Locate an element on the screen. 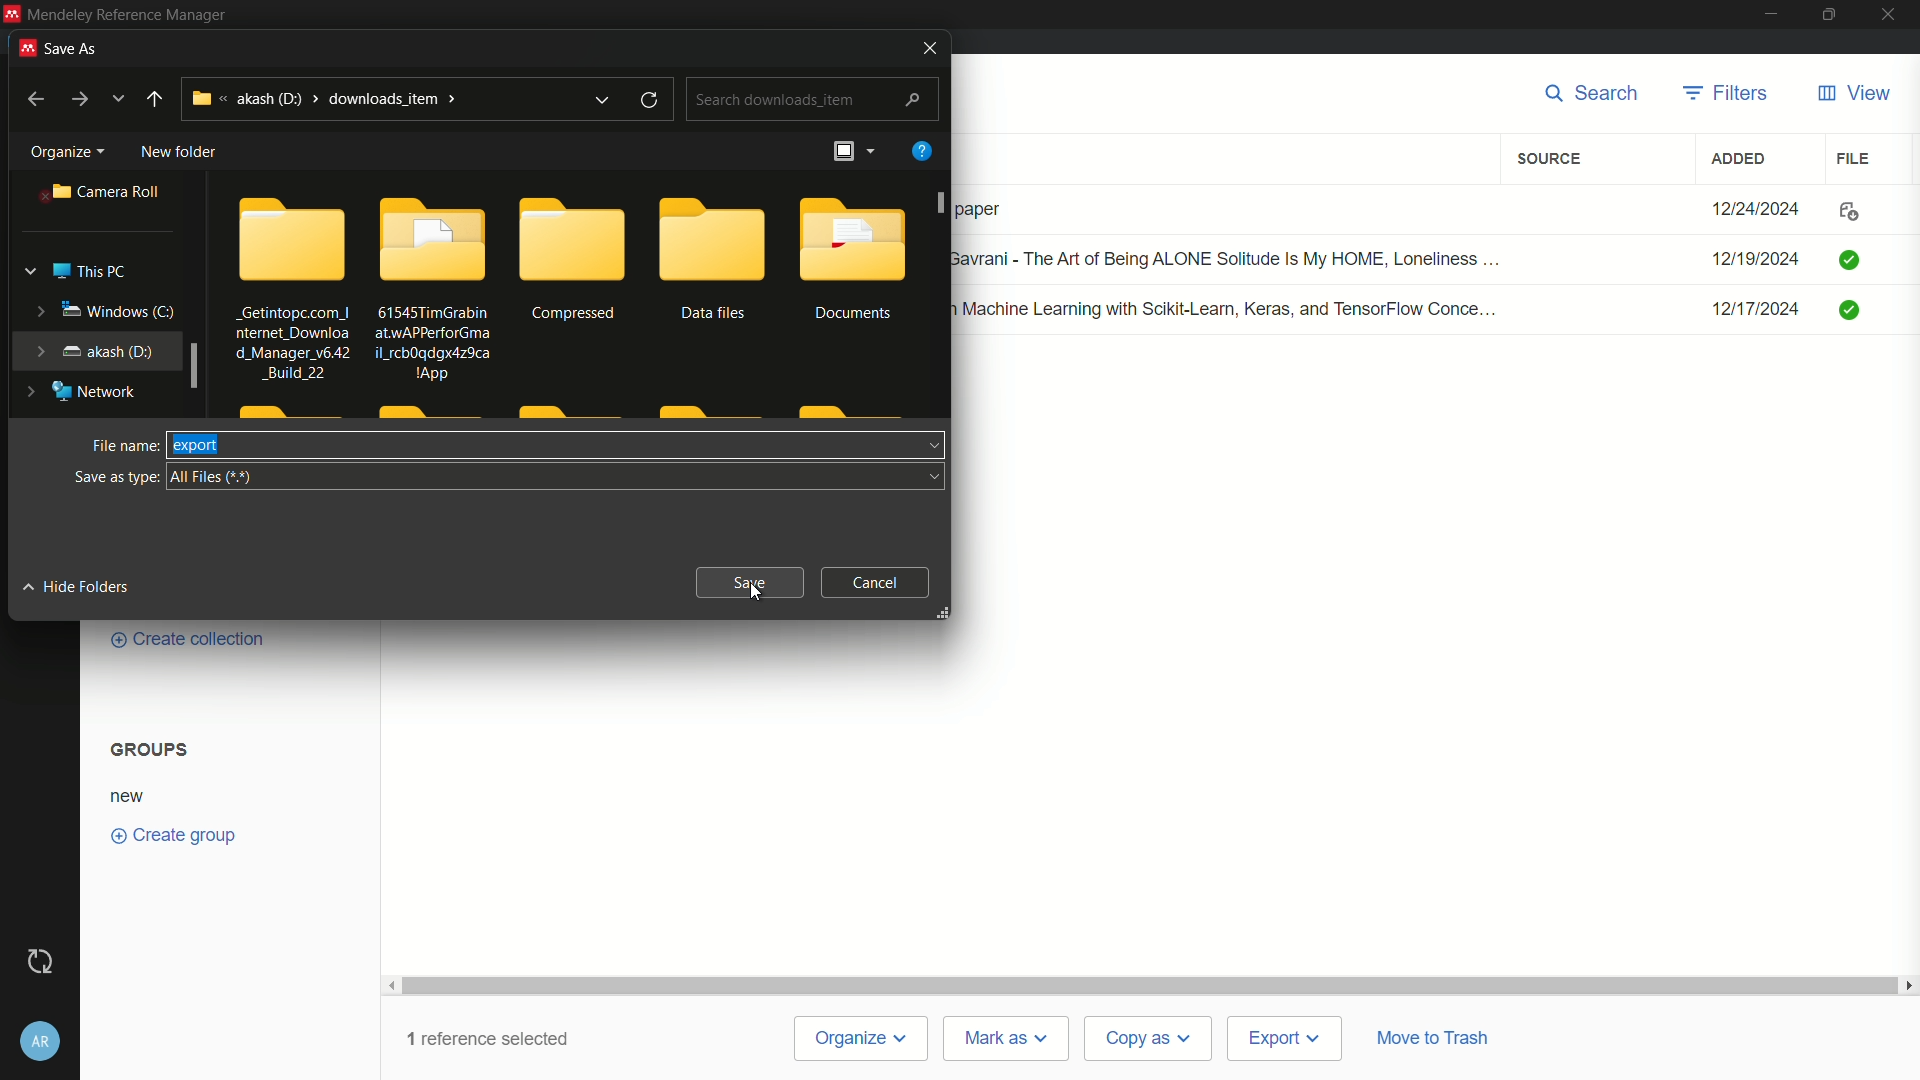 This screenshot has width=1920, height=1080. hide folders is located at coordinates (74, 588).